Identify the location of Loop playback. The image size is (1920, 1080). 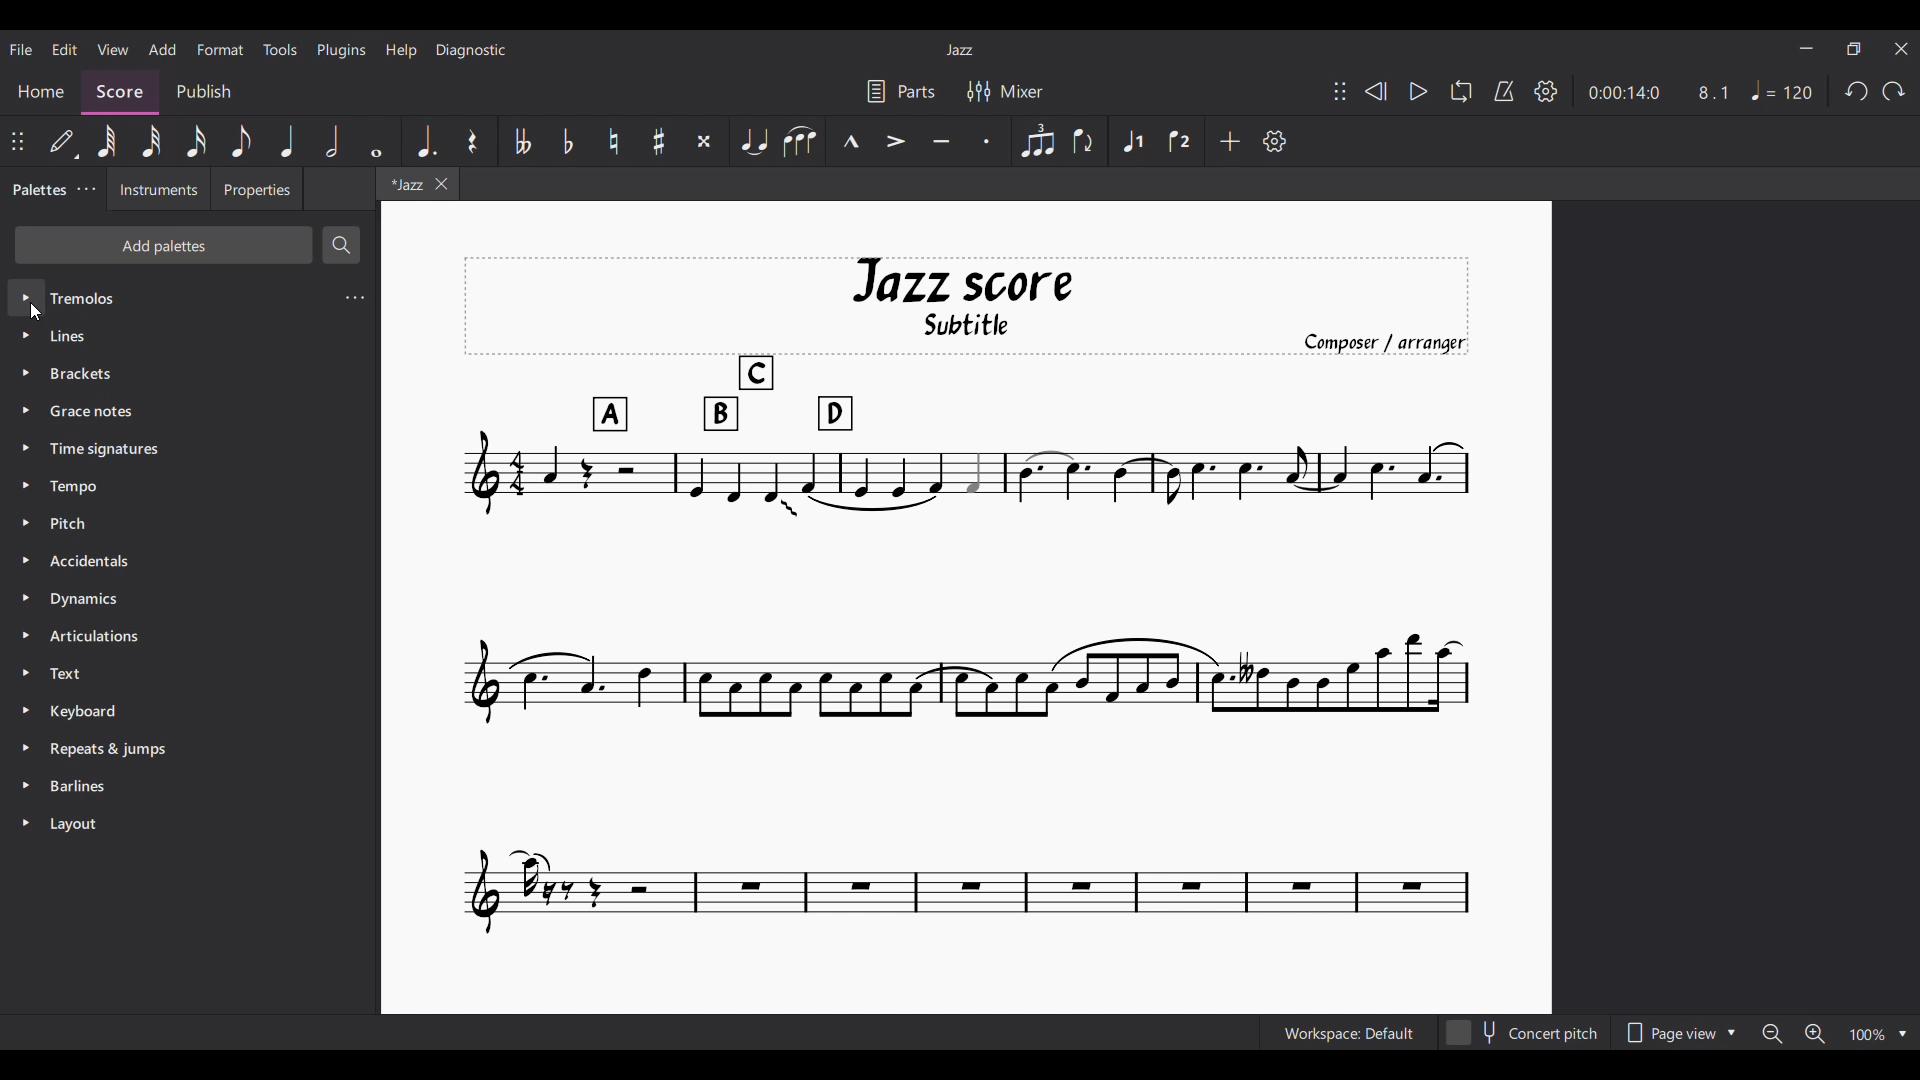
(1461, 91).